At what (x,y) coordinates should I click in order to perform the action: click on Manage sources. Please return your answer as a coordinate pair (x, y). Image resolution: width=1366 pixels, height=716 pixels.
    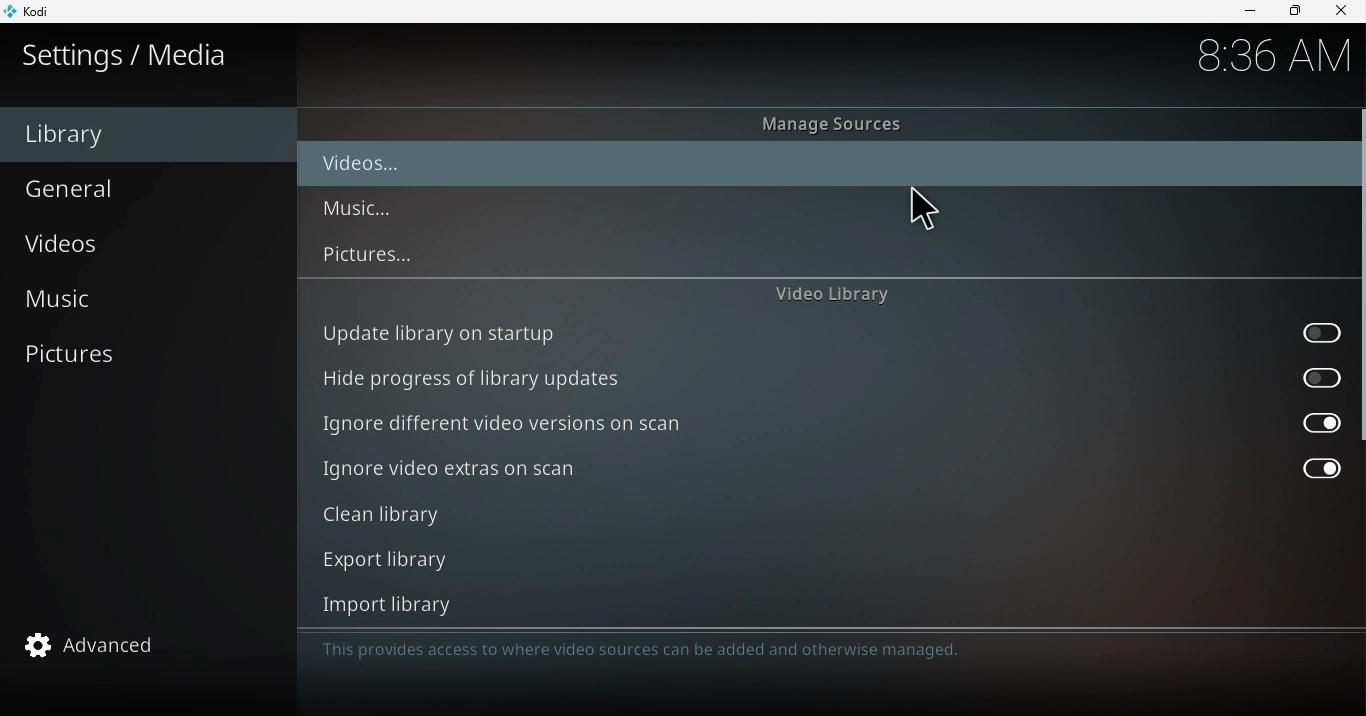
    Looking at the image, I should click on (847, 126).